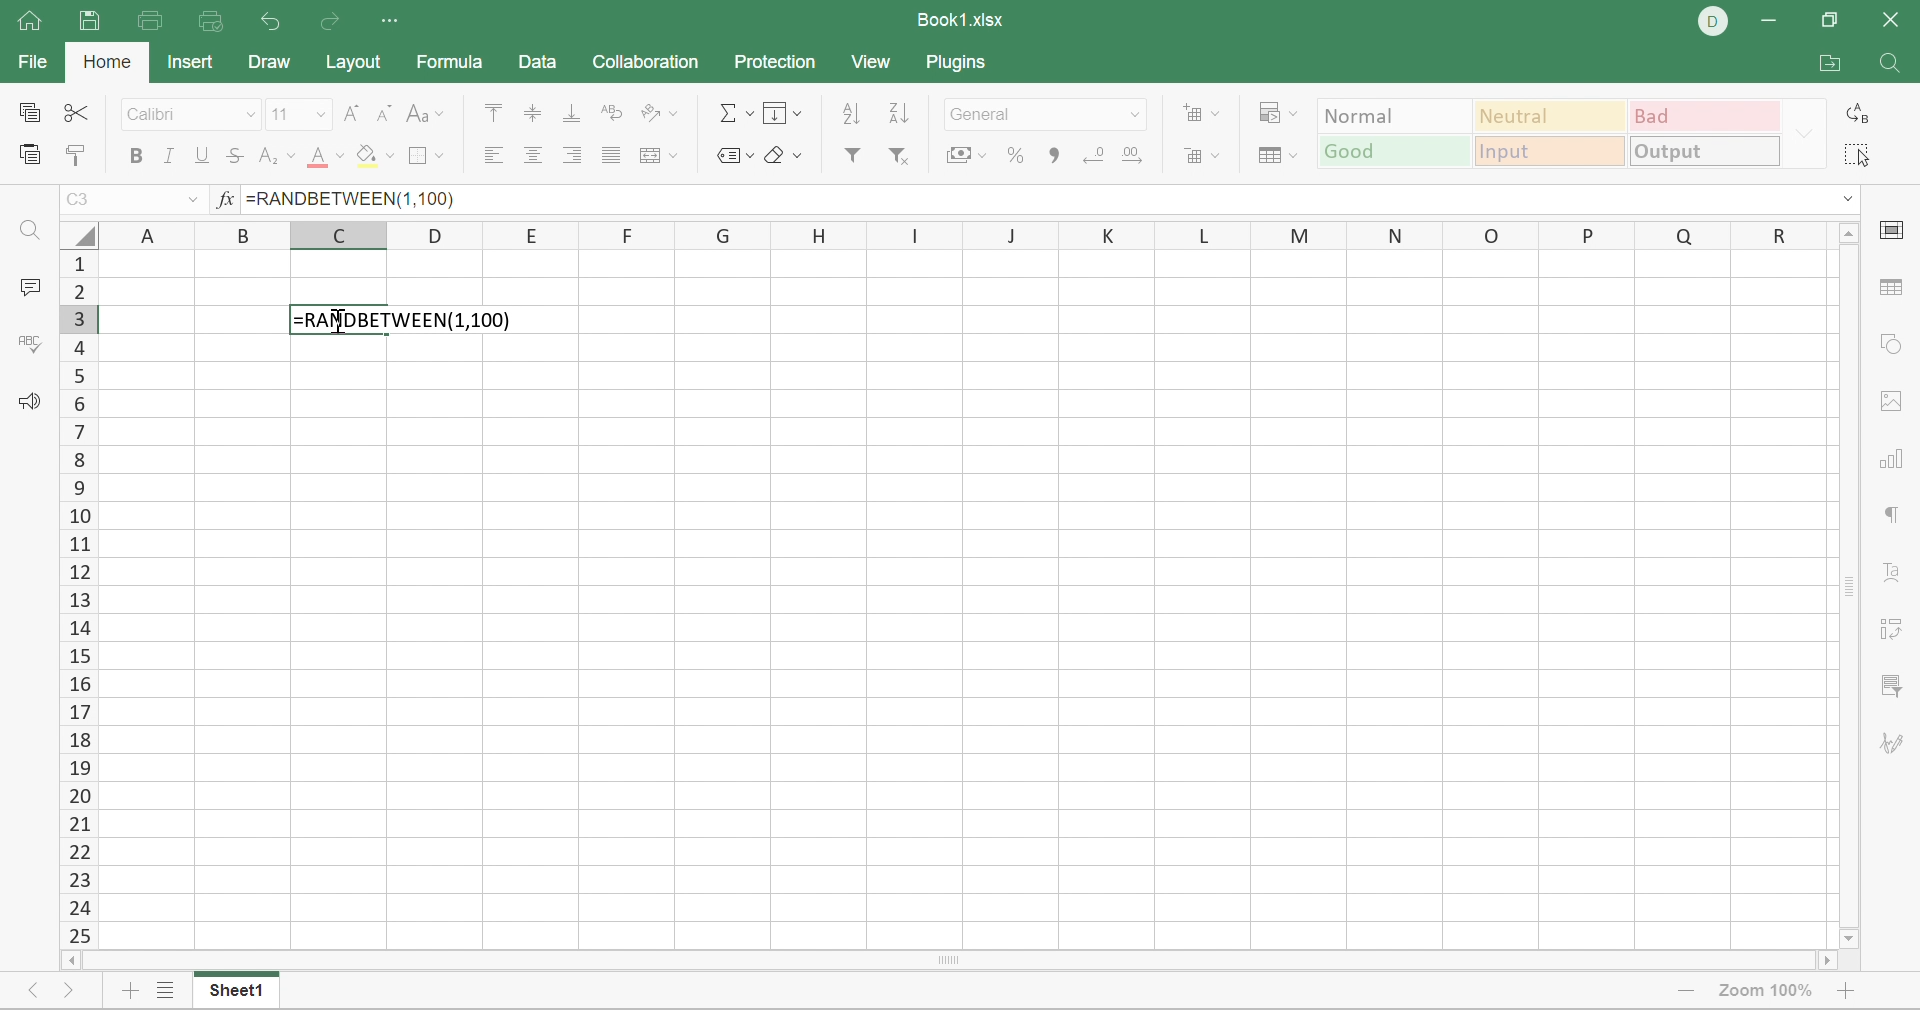 This screenshot has width=1920, height=1010. Describe the element at coordinates (274, 21) in the screenshot. I see `Undo` at that location.